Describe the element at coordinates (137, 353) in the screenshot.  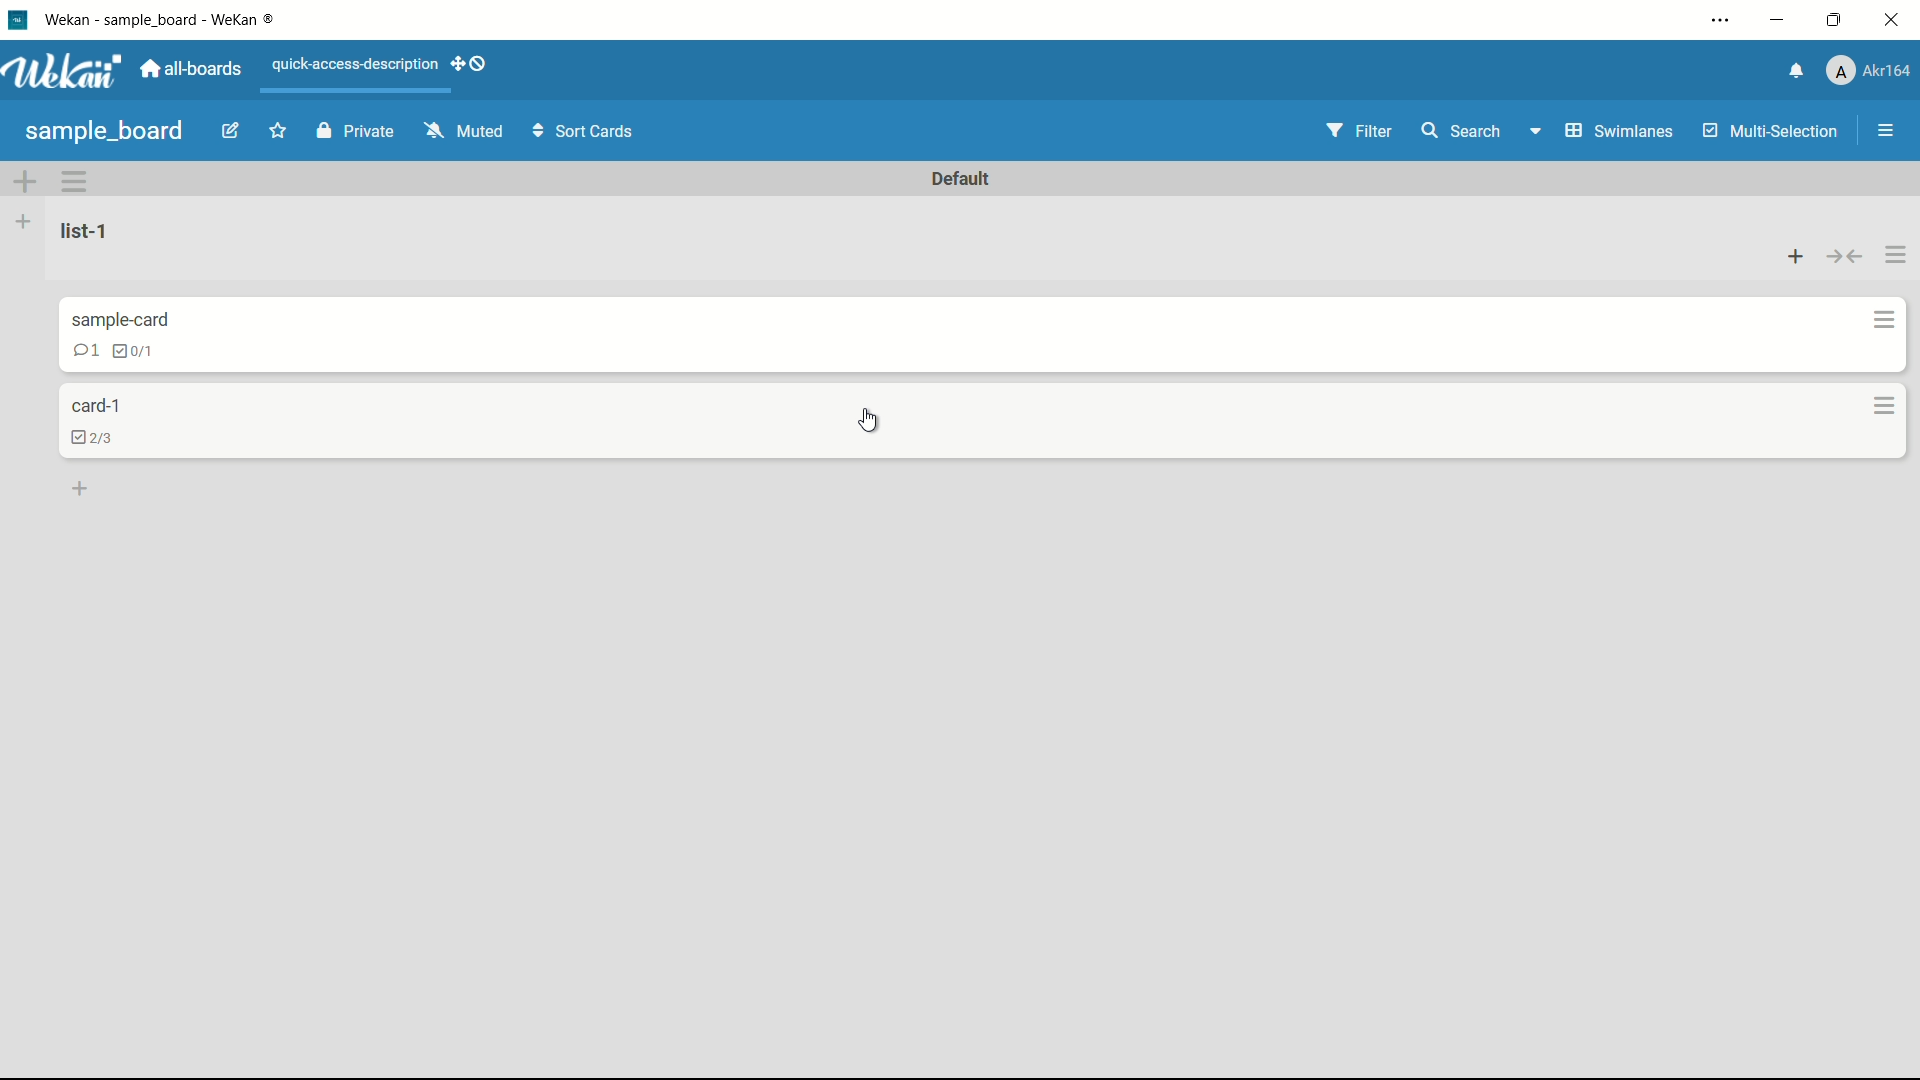
I see `checklist` at that location.